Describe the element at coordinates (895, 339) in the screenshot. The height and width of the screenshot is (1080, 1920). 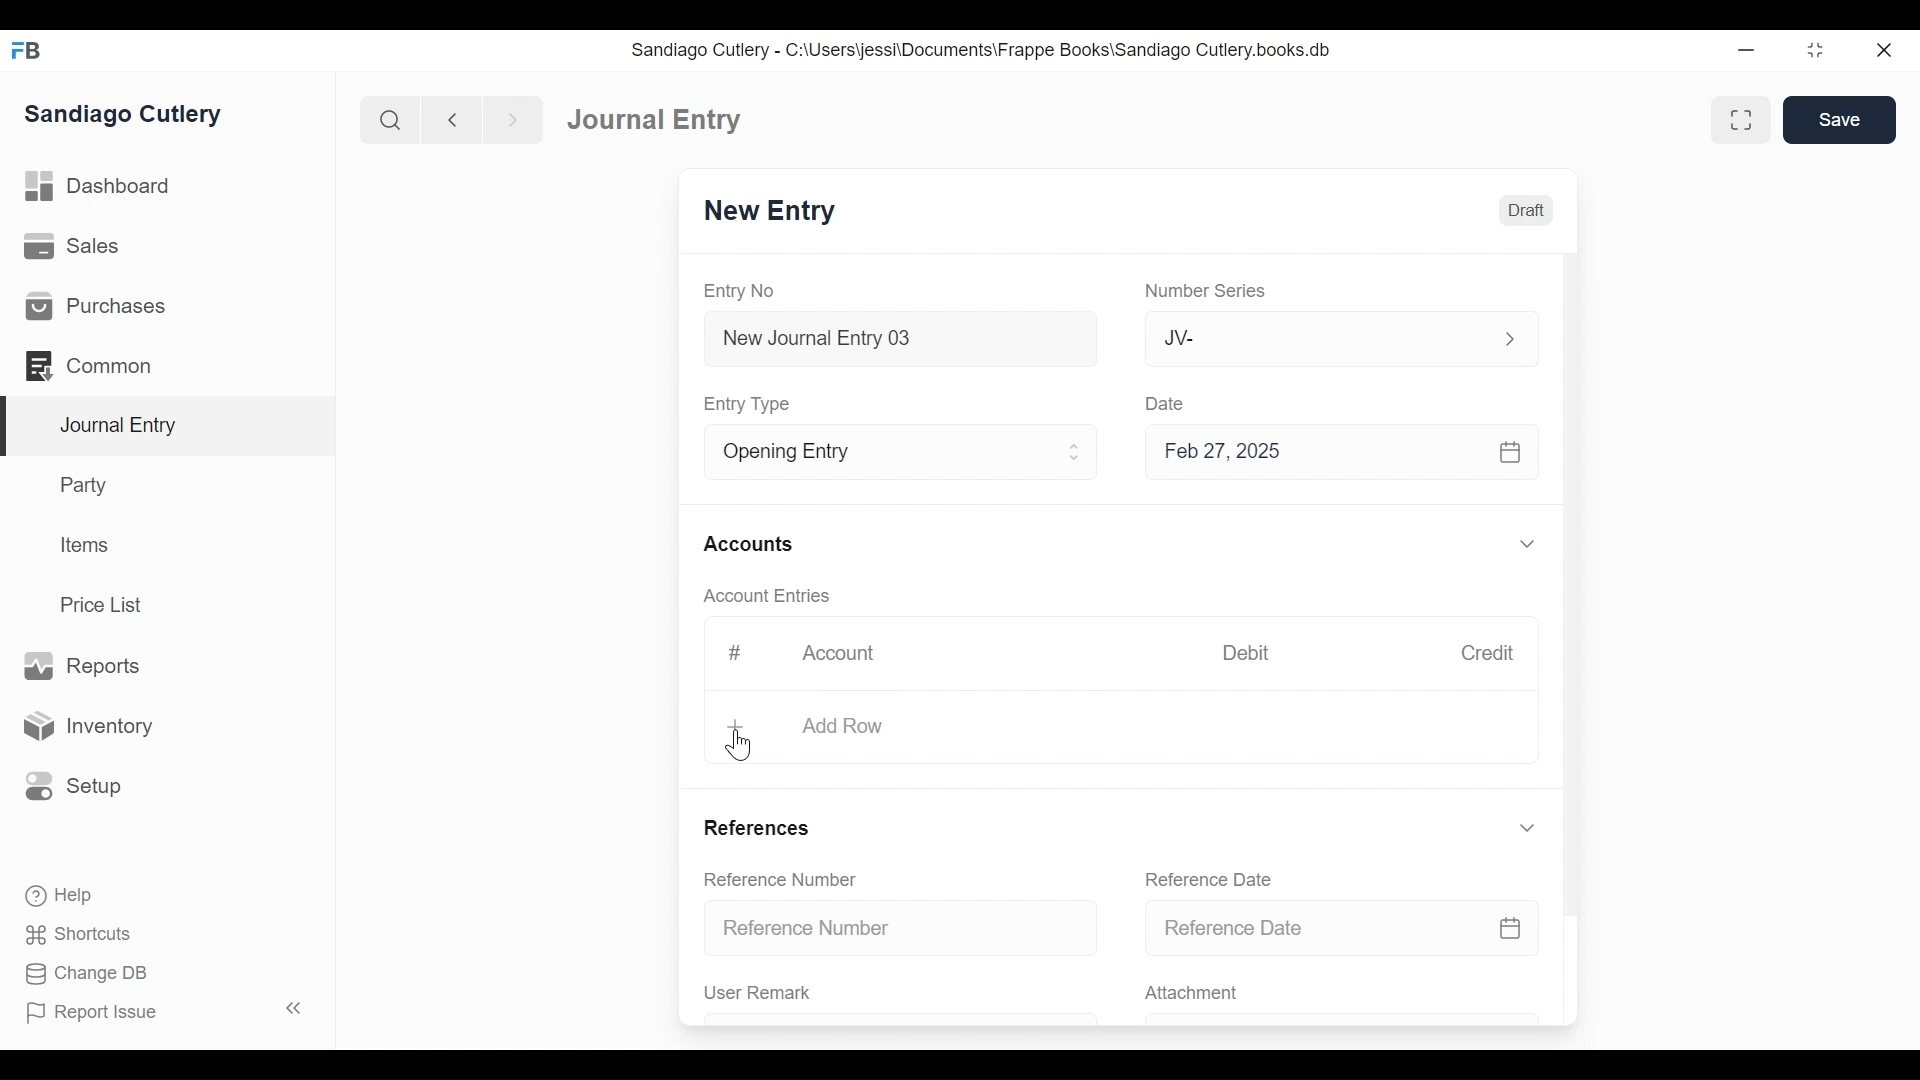
I see `New Journal Entry 03` at that location.